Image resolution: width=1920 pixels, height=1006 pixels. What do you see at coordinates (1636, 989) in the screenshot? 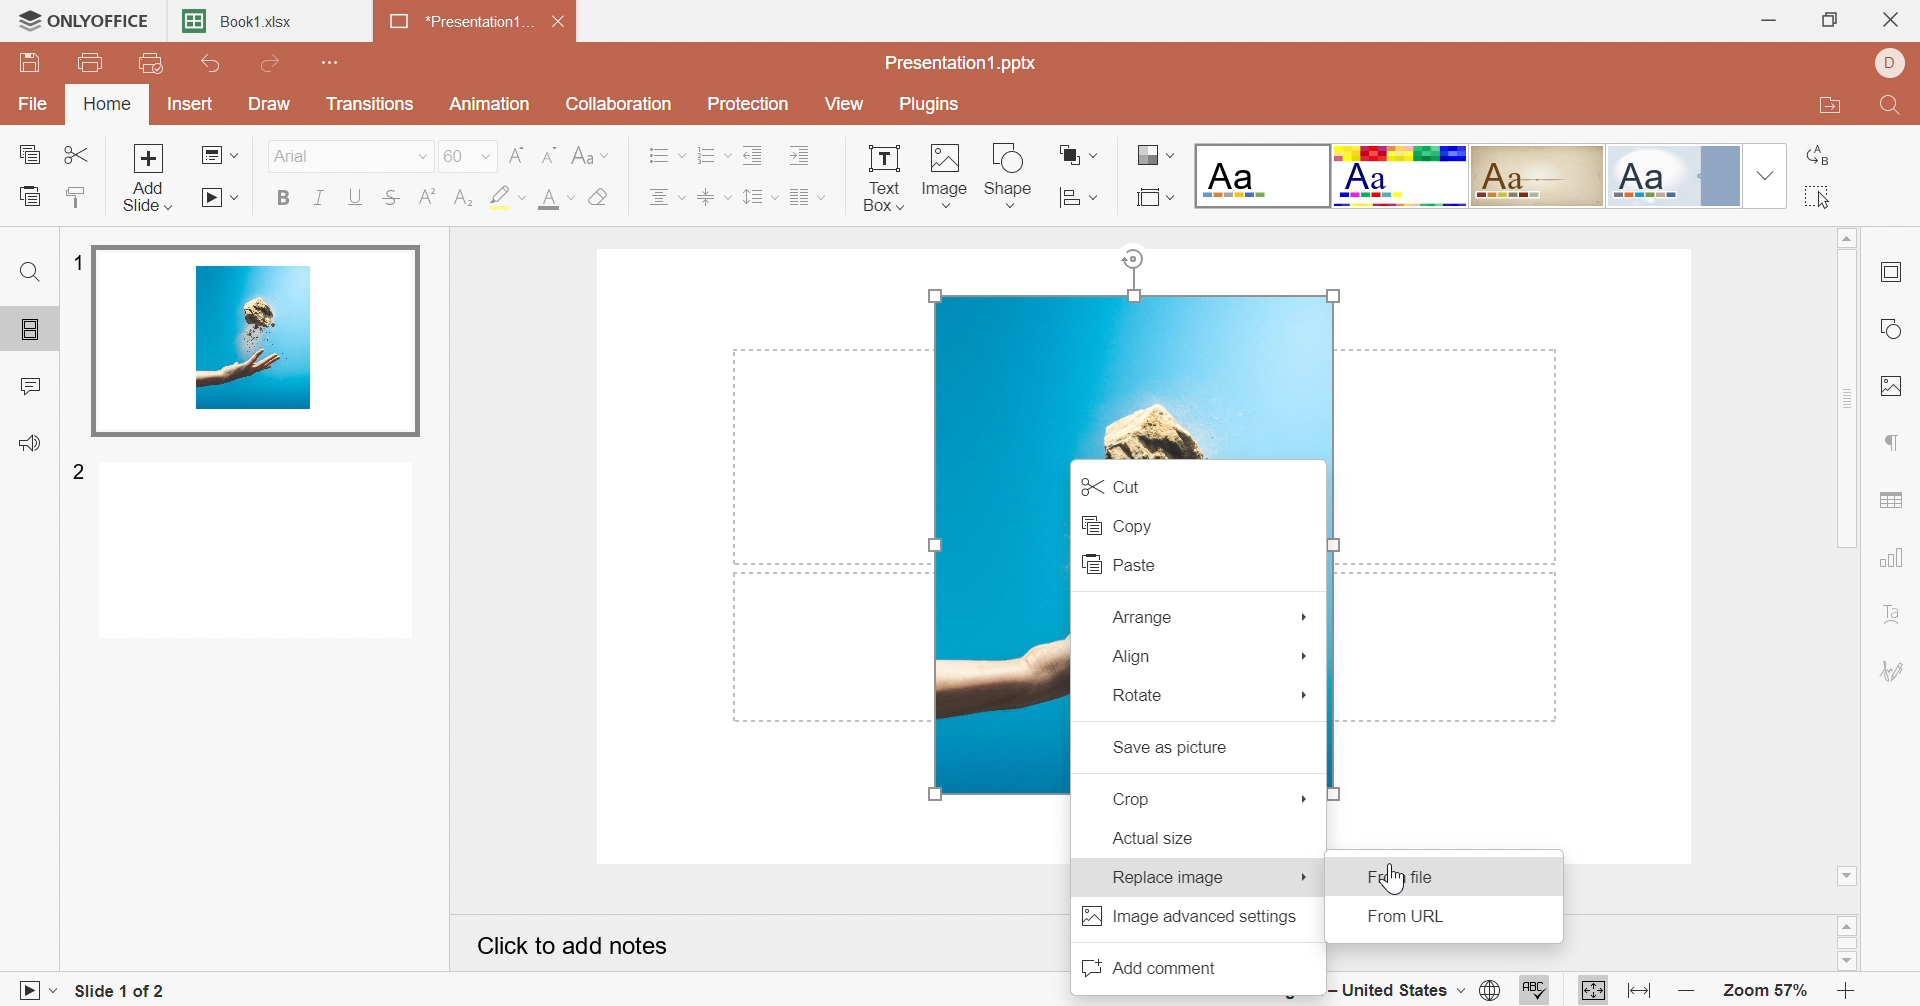
I see `Fit to width` at bounding box center [1636, 989].